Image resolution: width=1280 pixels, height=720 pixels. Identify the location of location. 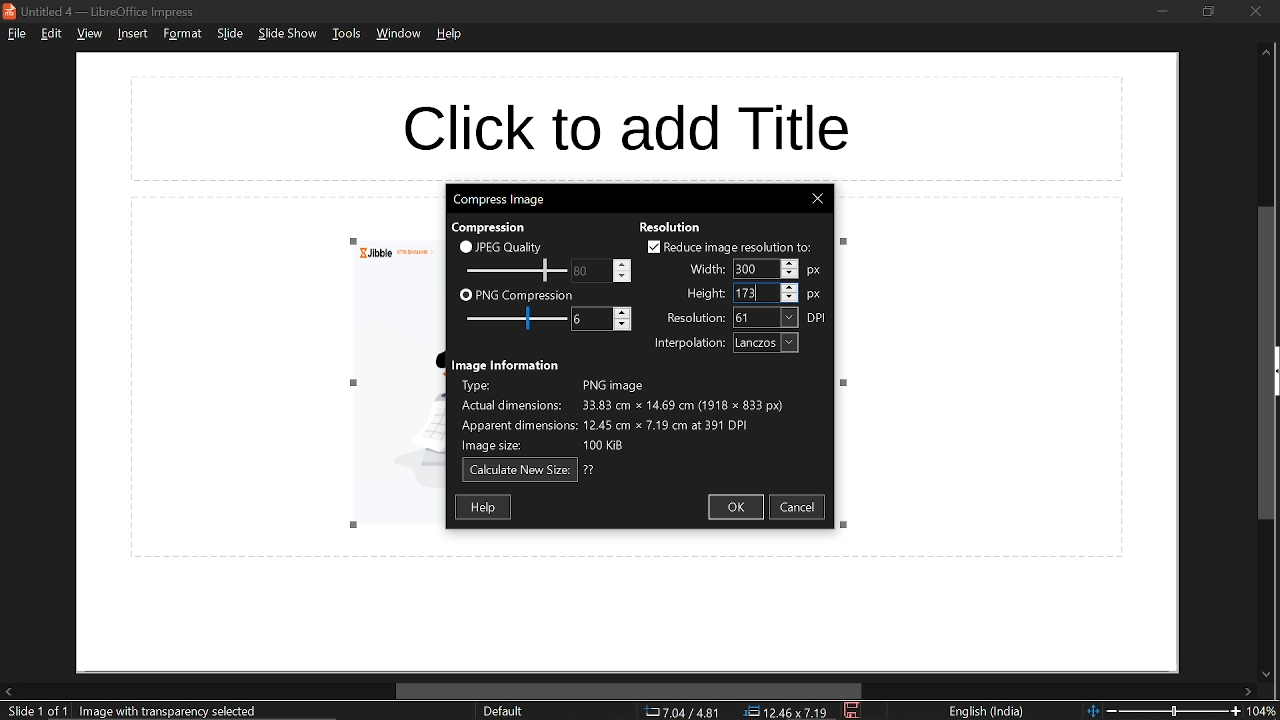
(789, 712).